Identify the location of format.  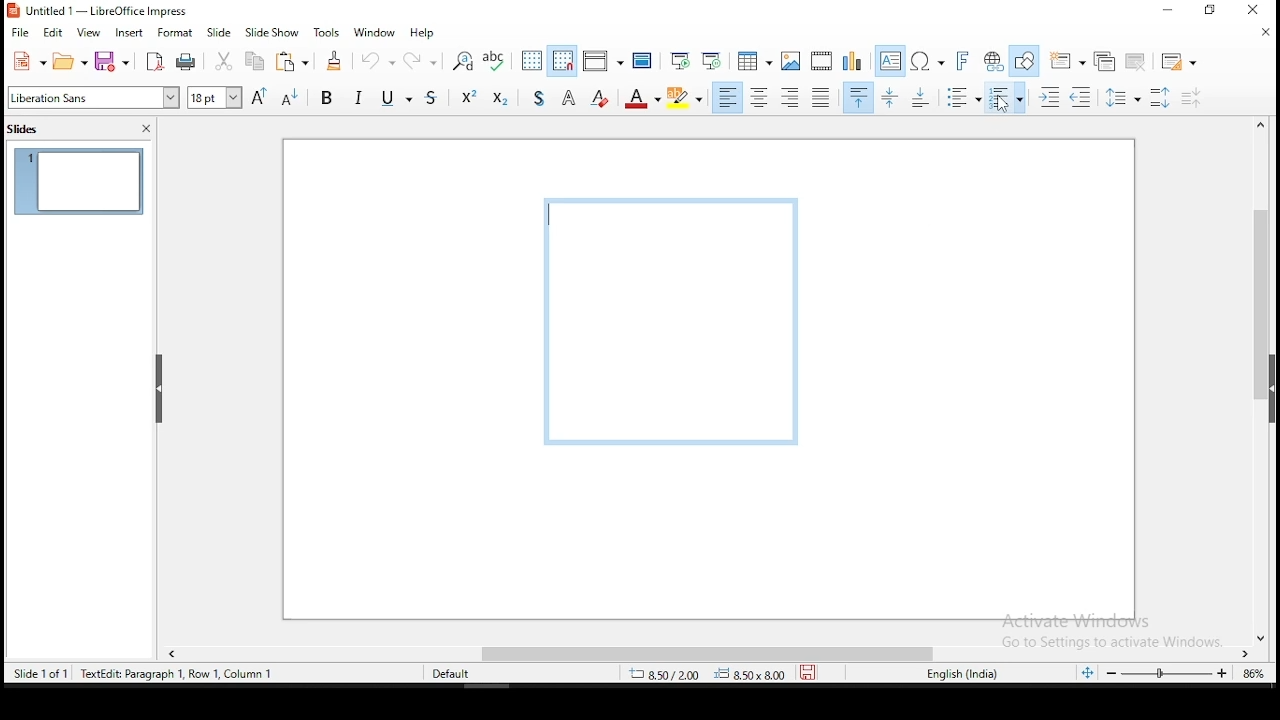
(175, 35).